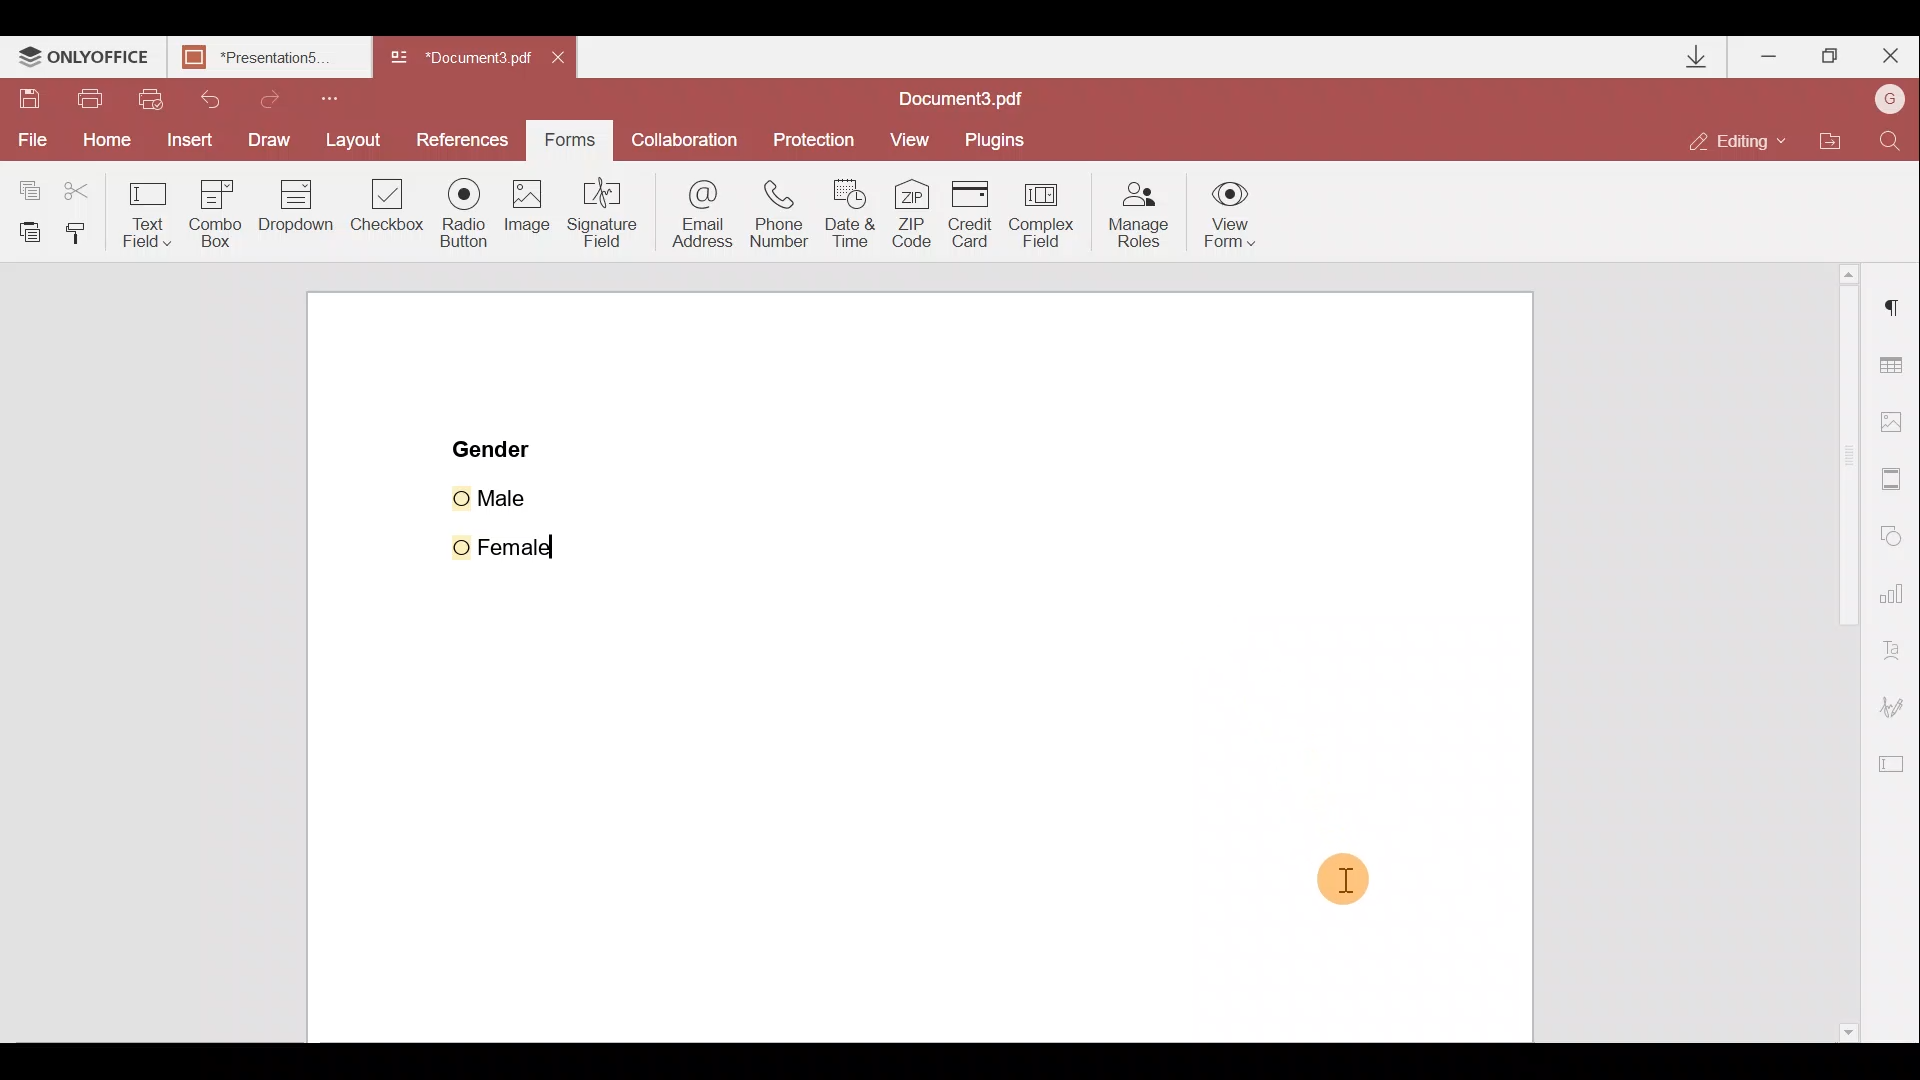 The width and height of the screenshot is (1920, 1080). I want to click on Cursor, so click(469, 208).